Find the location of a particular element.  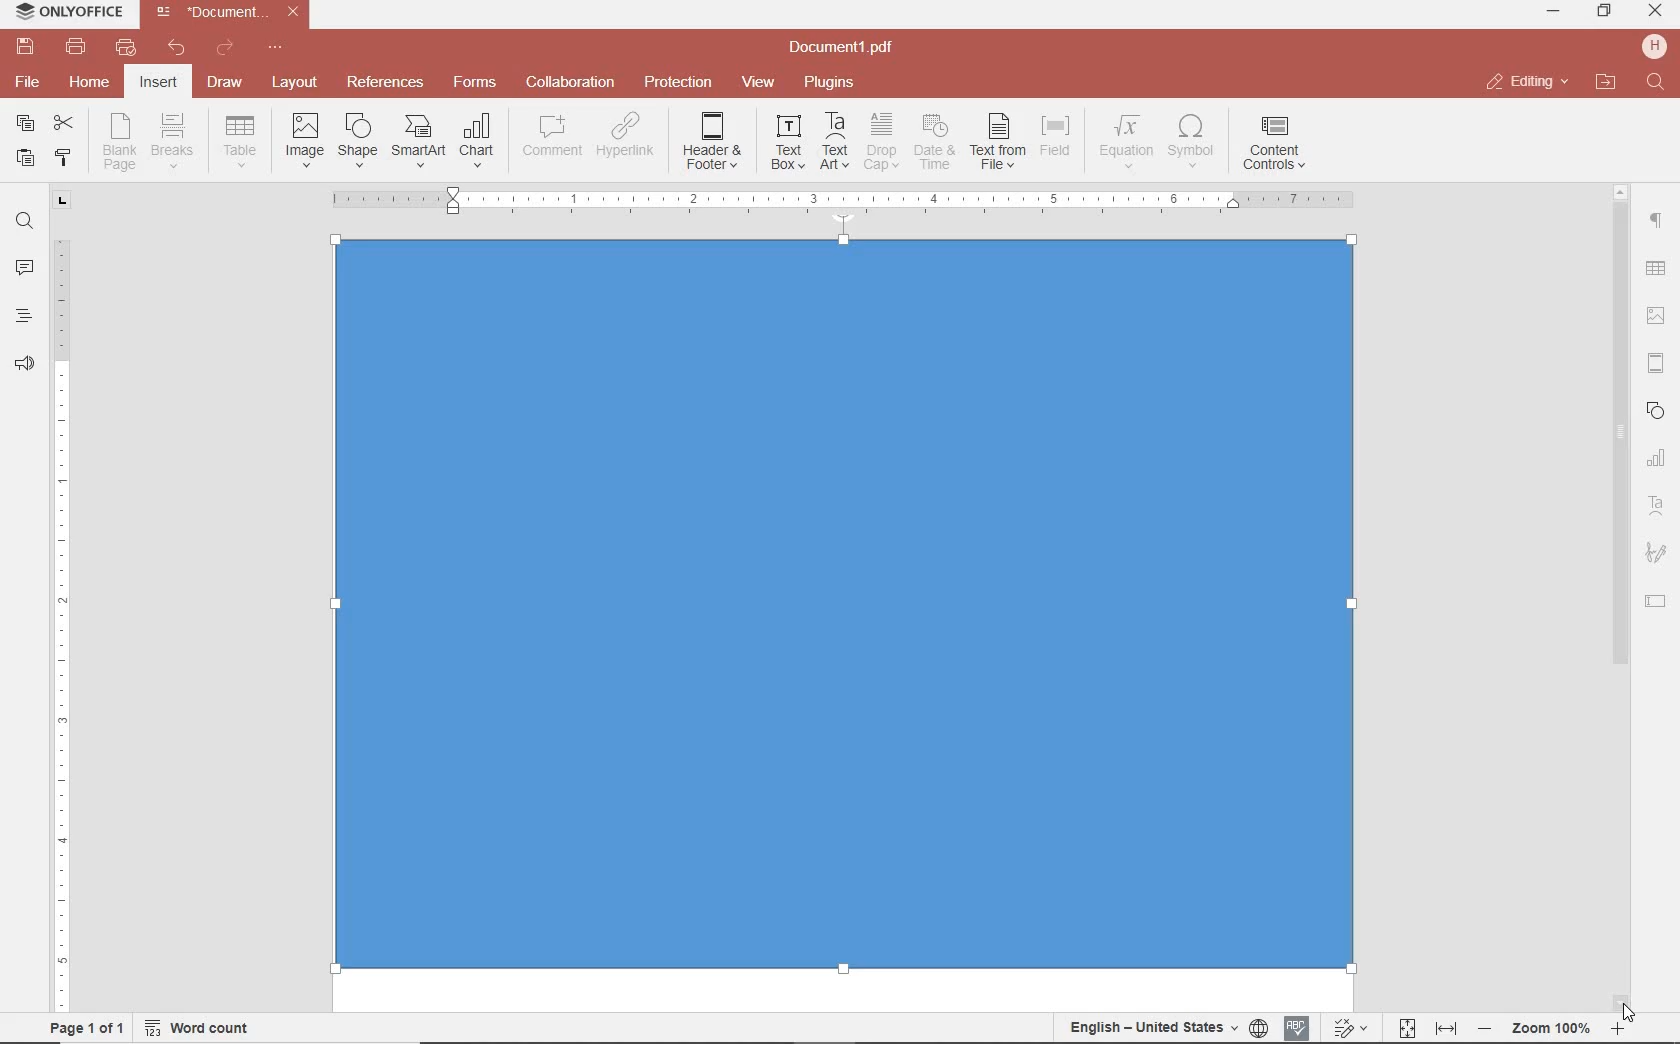

EDIT HEADER OR FOOTER is located at coordinates (714, 142).